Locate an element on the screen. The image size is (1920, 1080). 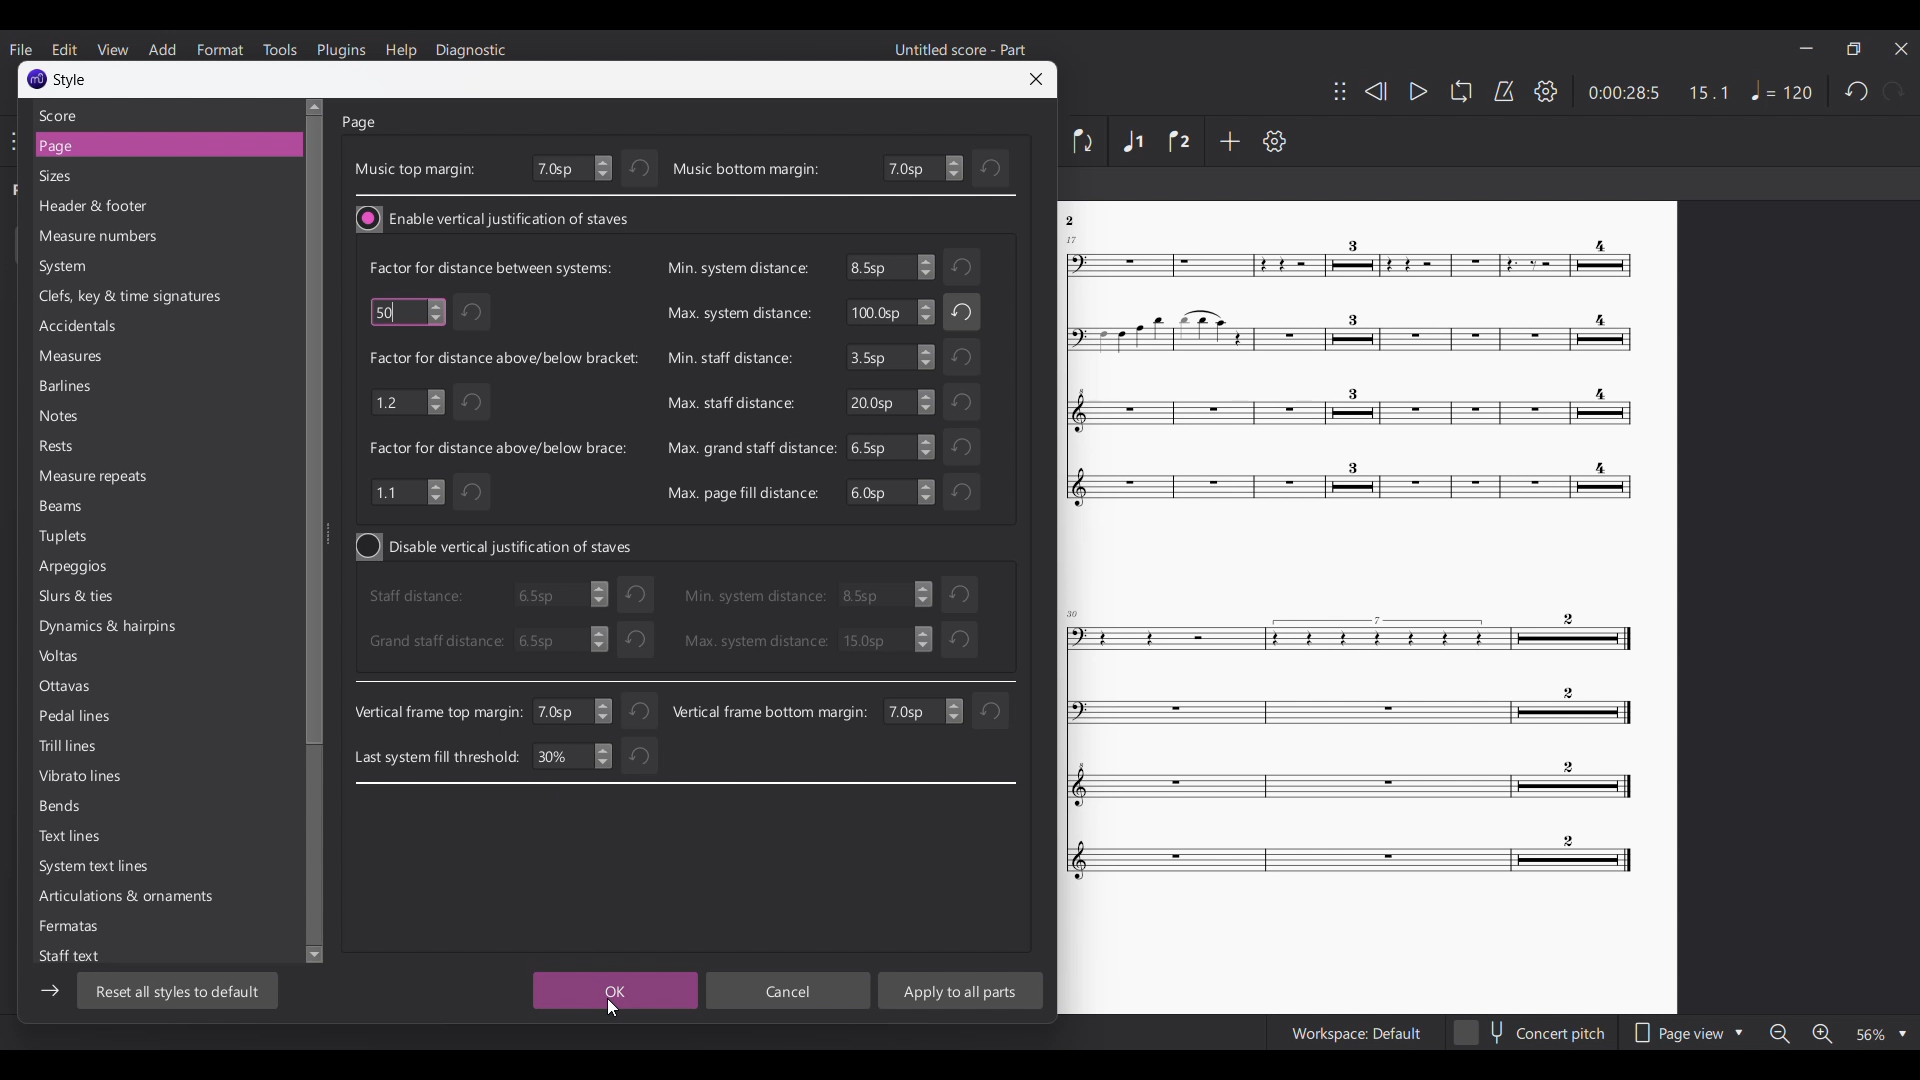
View menu is located at coordinates (112, 49).